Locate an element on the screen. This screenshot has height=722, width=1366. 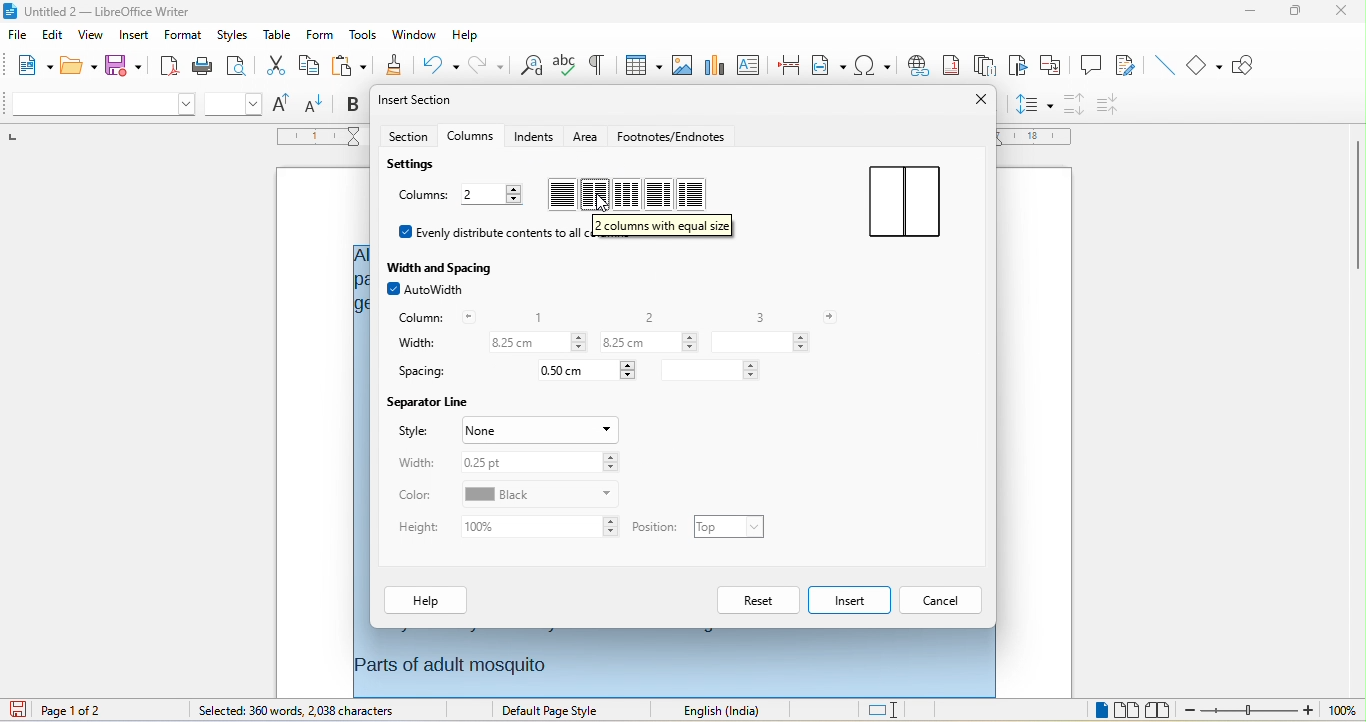
columns is located at coordinates (473, 136).